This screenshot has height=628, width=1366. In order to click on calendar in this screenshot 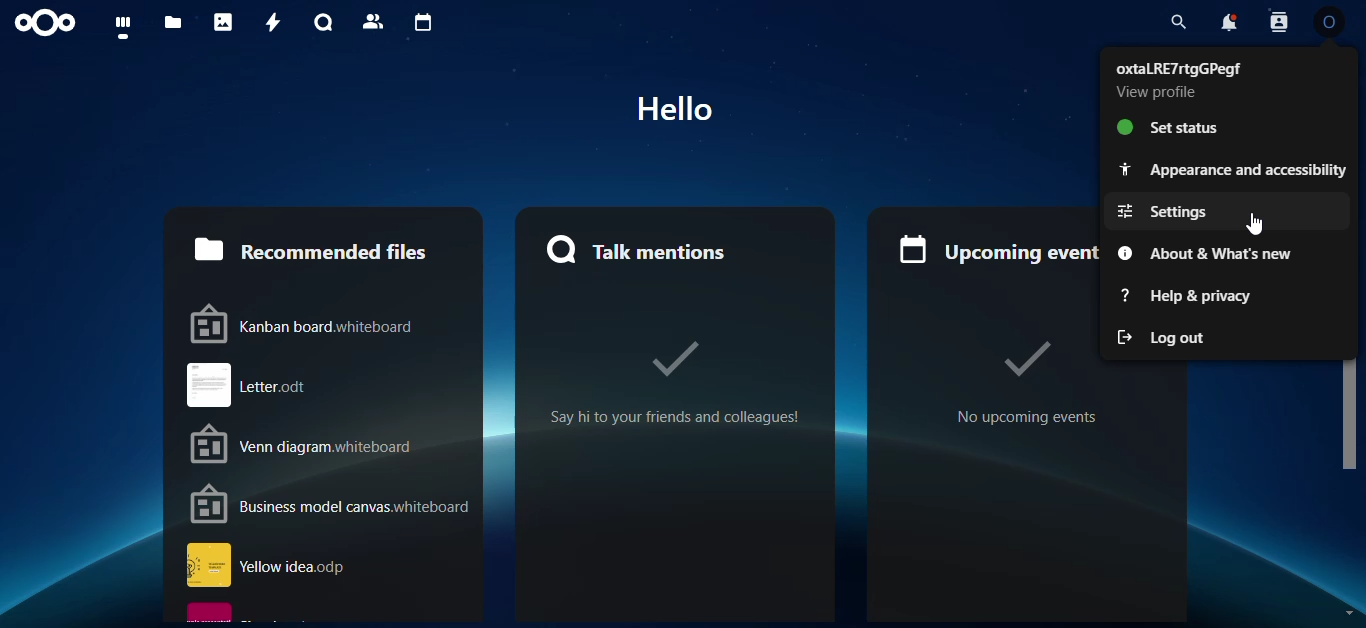, I will do `click(419, 22)`.